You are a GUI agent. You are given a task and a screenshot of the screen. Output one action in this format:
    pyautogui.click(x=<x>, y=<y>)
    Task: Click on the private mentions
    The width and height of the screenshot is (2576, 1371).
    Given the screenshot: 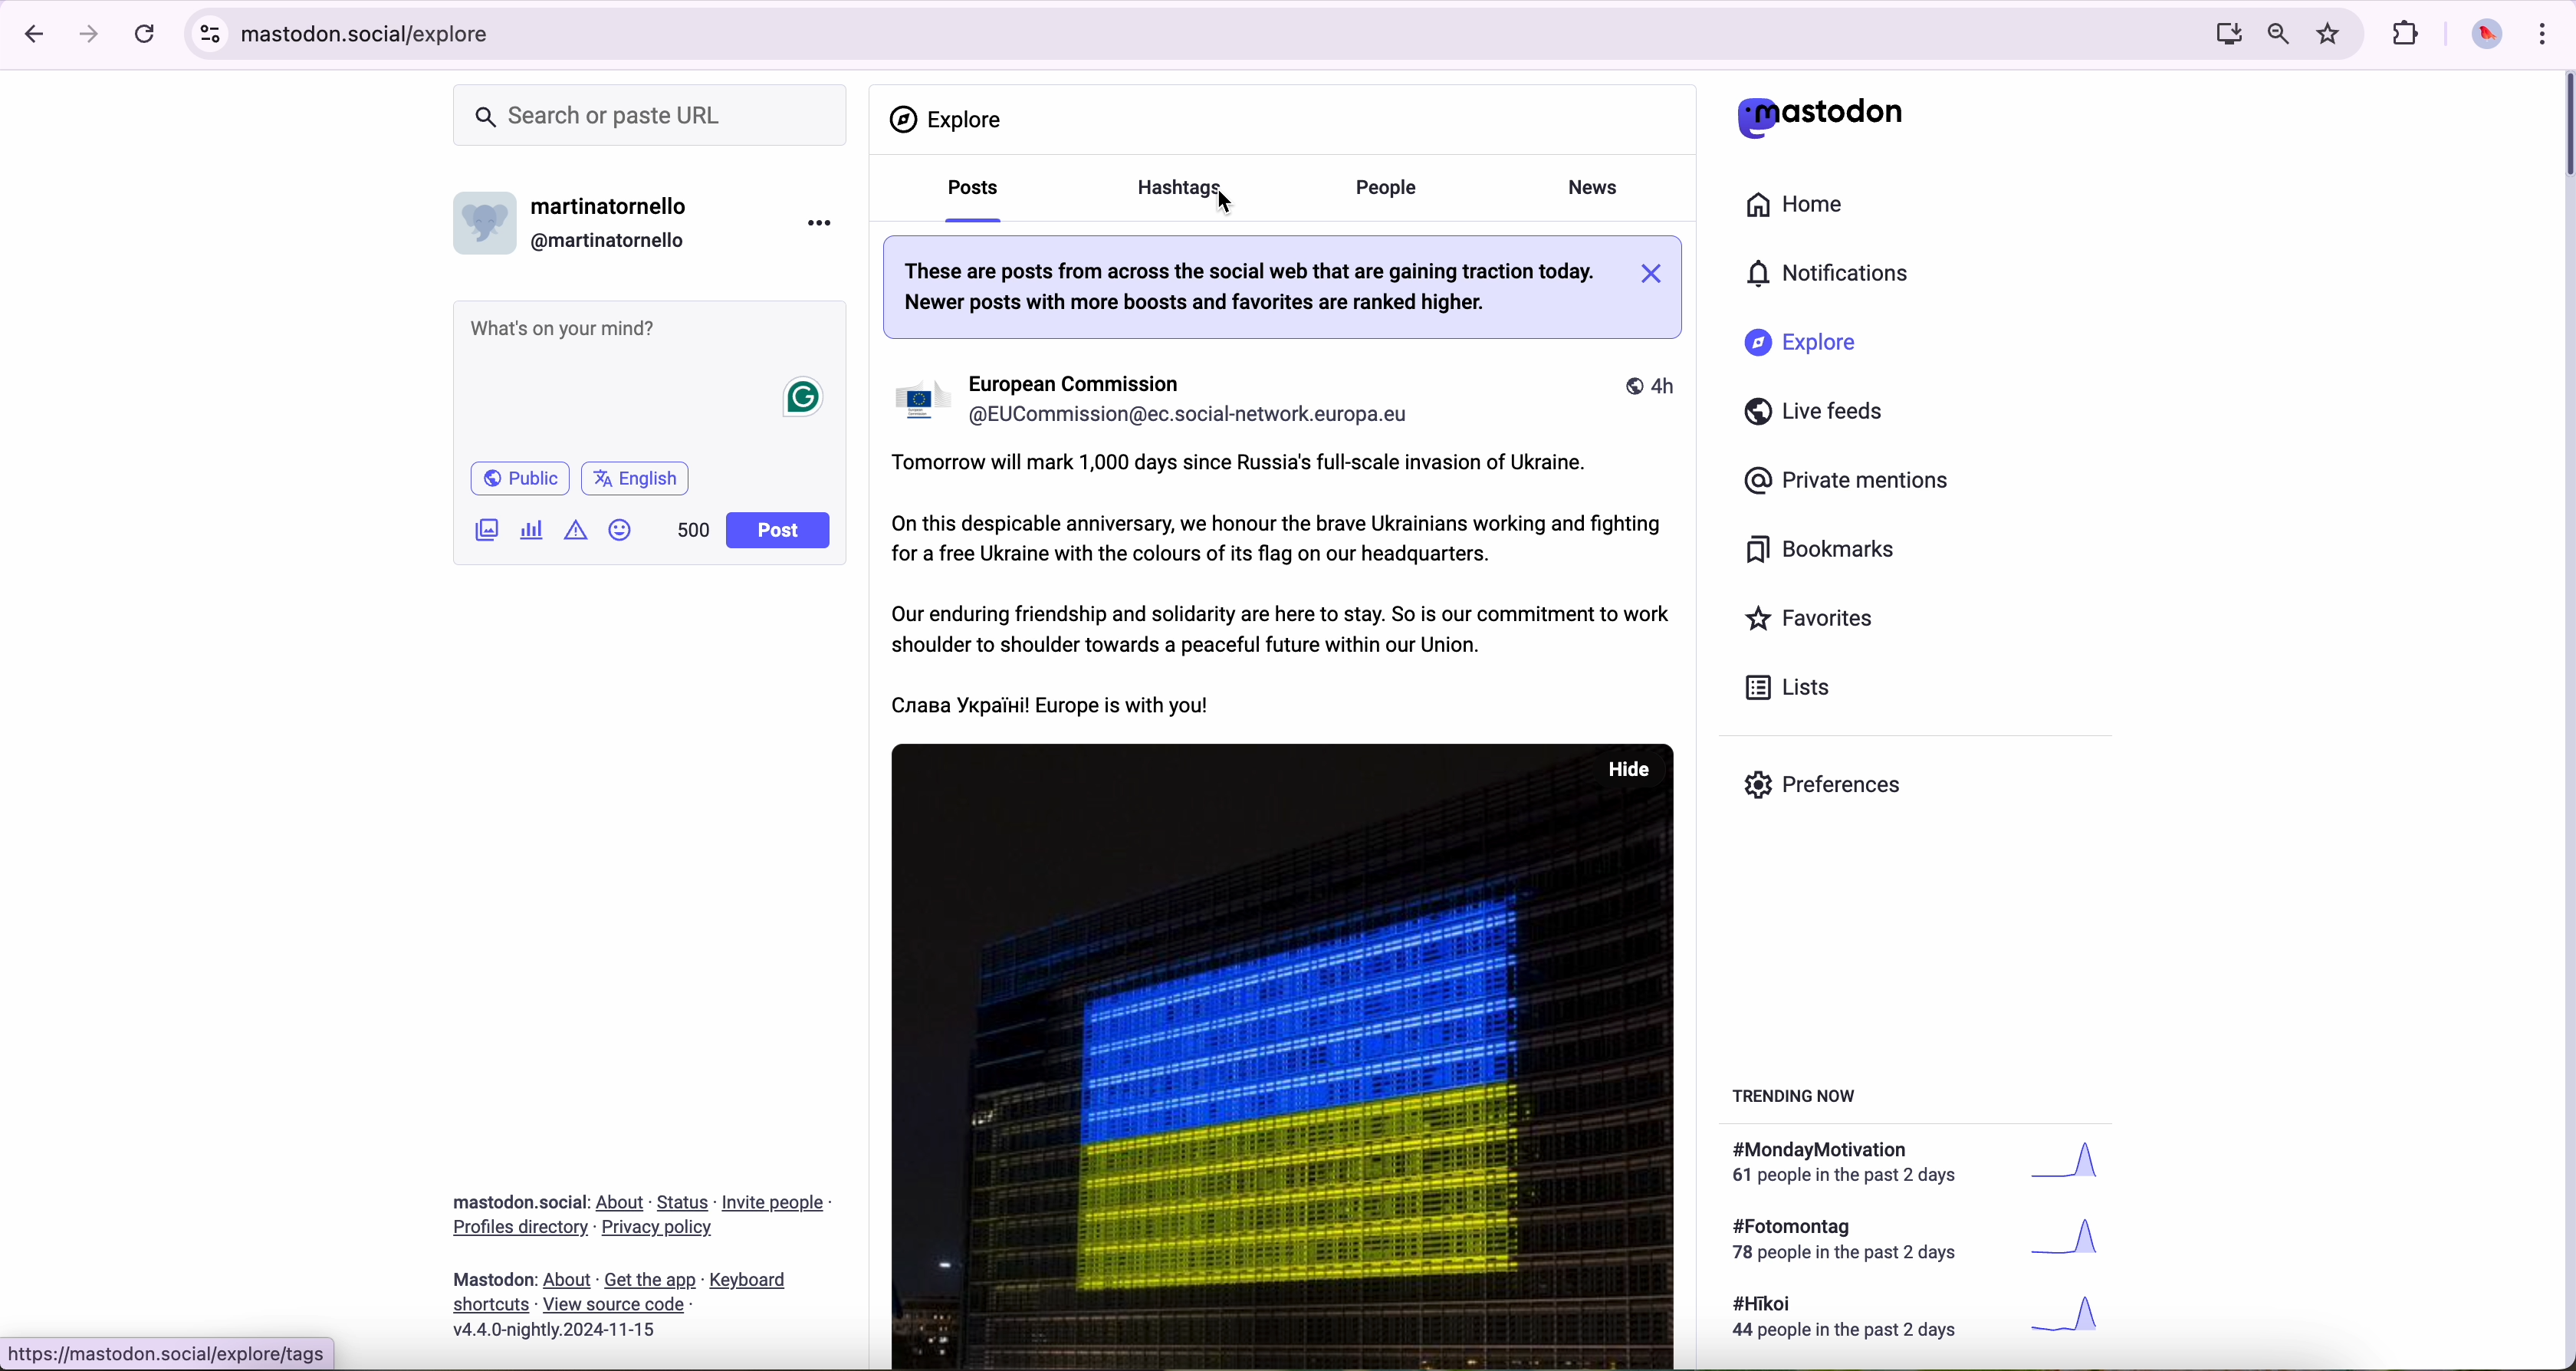 What is the action you would take?
    pyautogui.click(x=1853, y=483)
    